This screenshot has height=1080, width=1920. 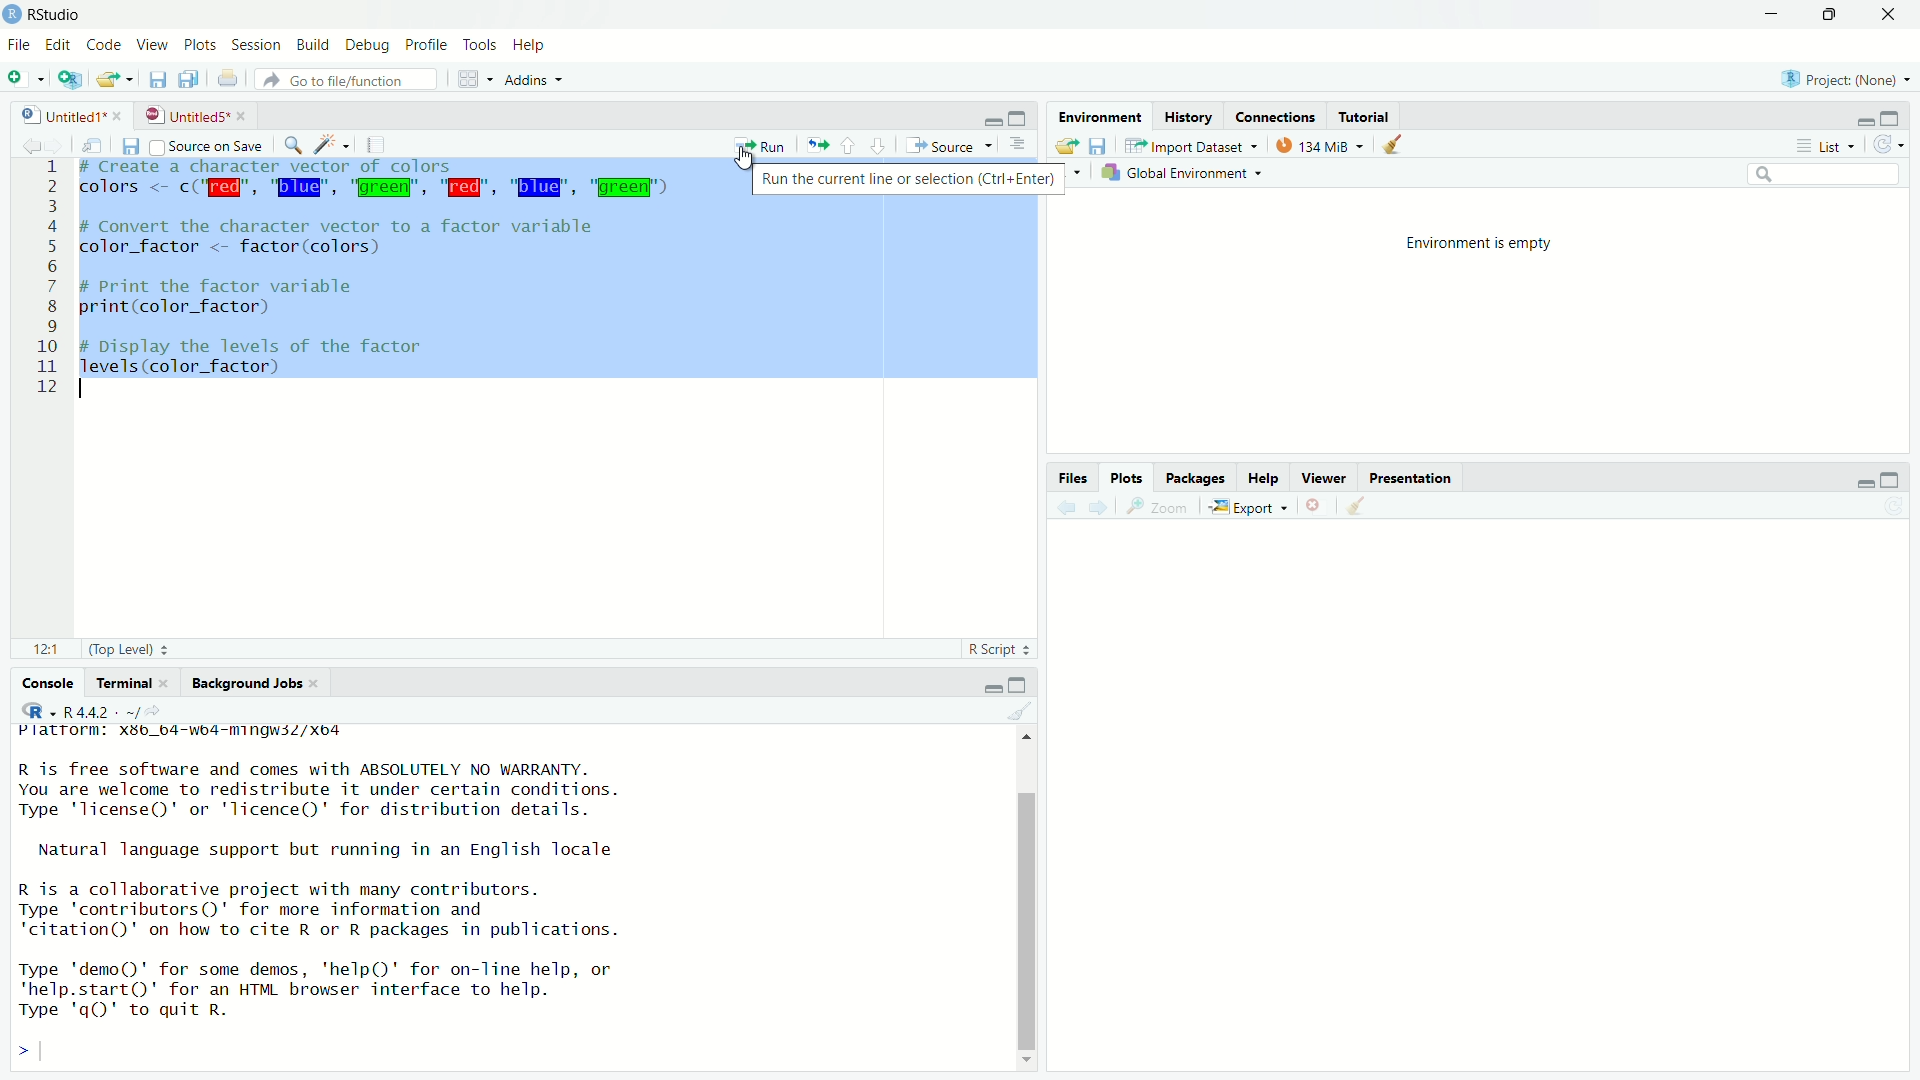 What do you see at coordinates (746, 160) in the screenshot?
I see `cursor` at bounding box center [746, 160].